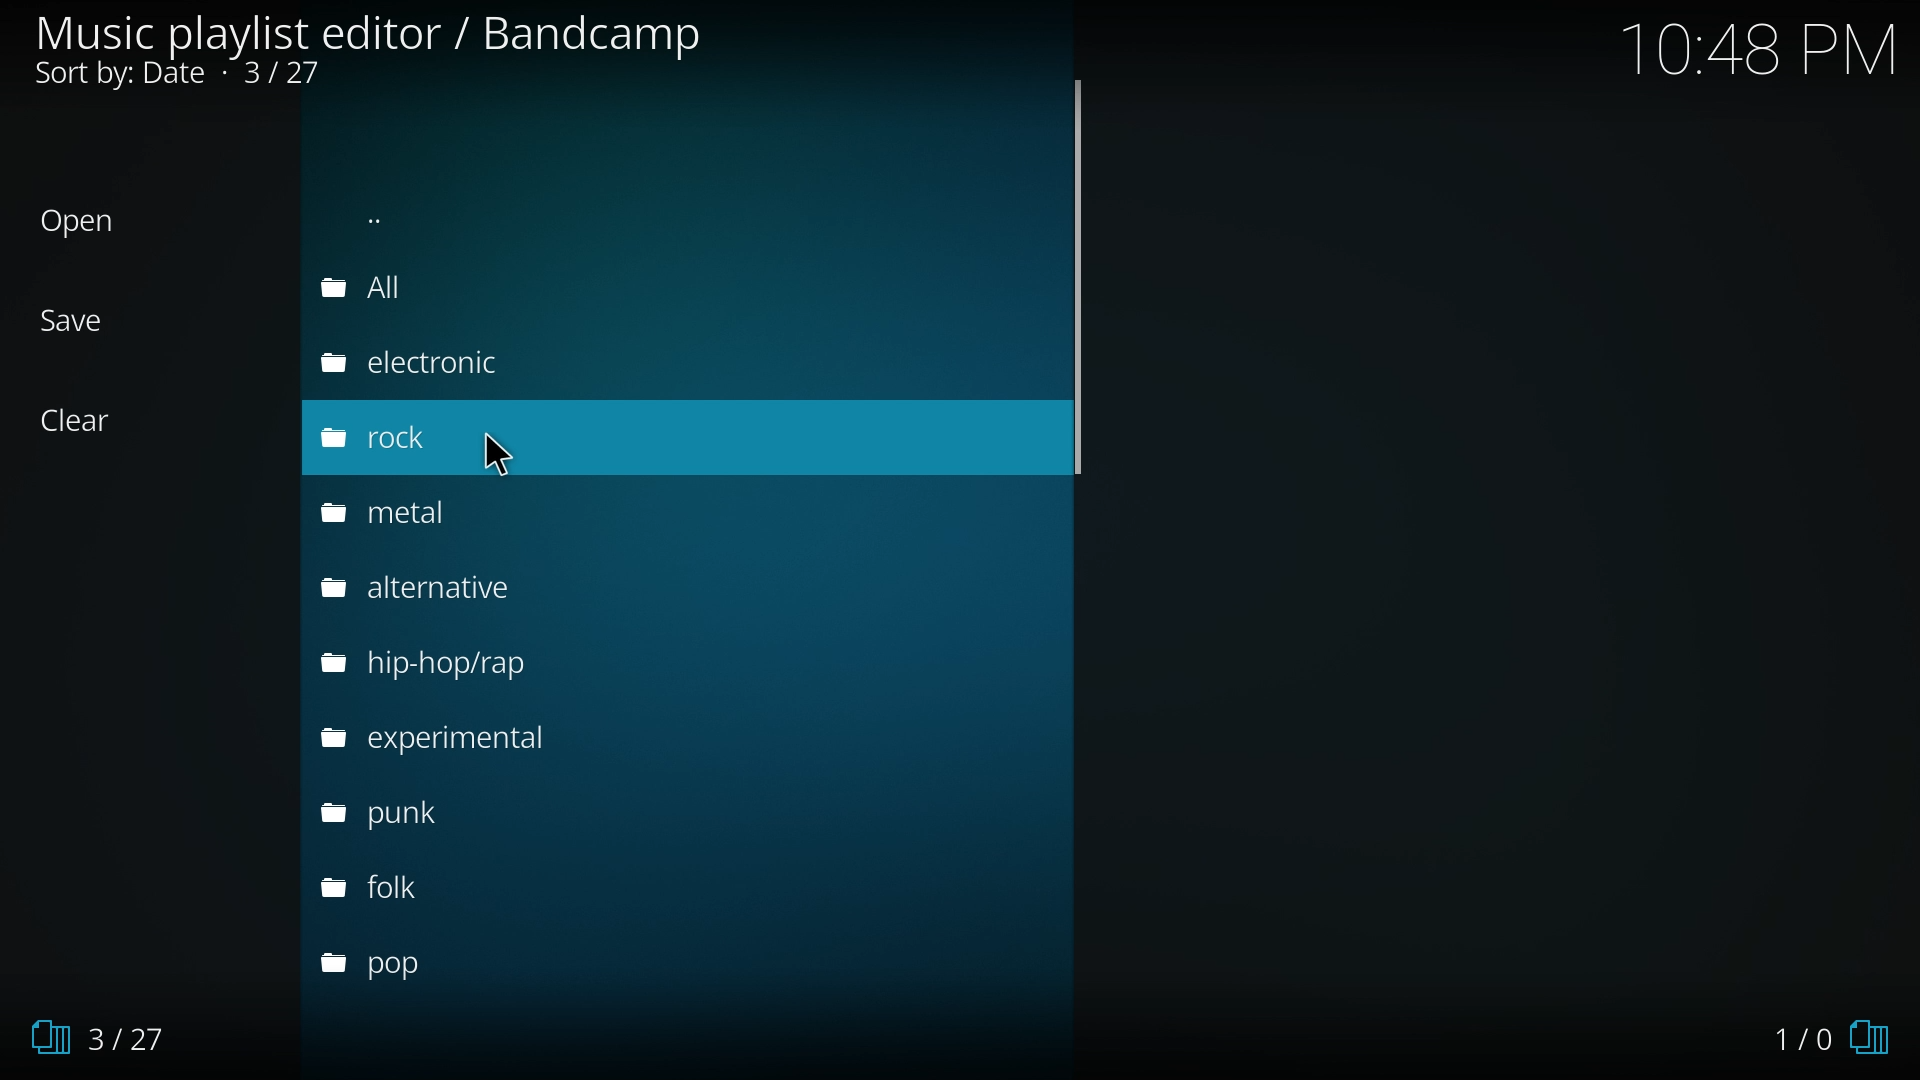  What do you see at coordinates (420, 518) in the screenshot?
I see `metal` at bounding box center [420, 518].